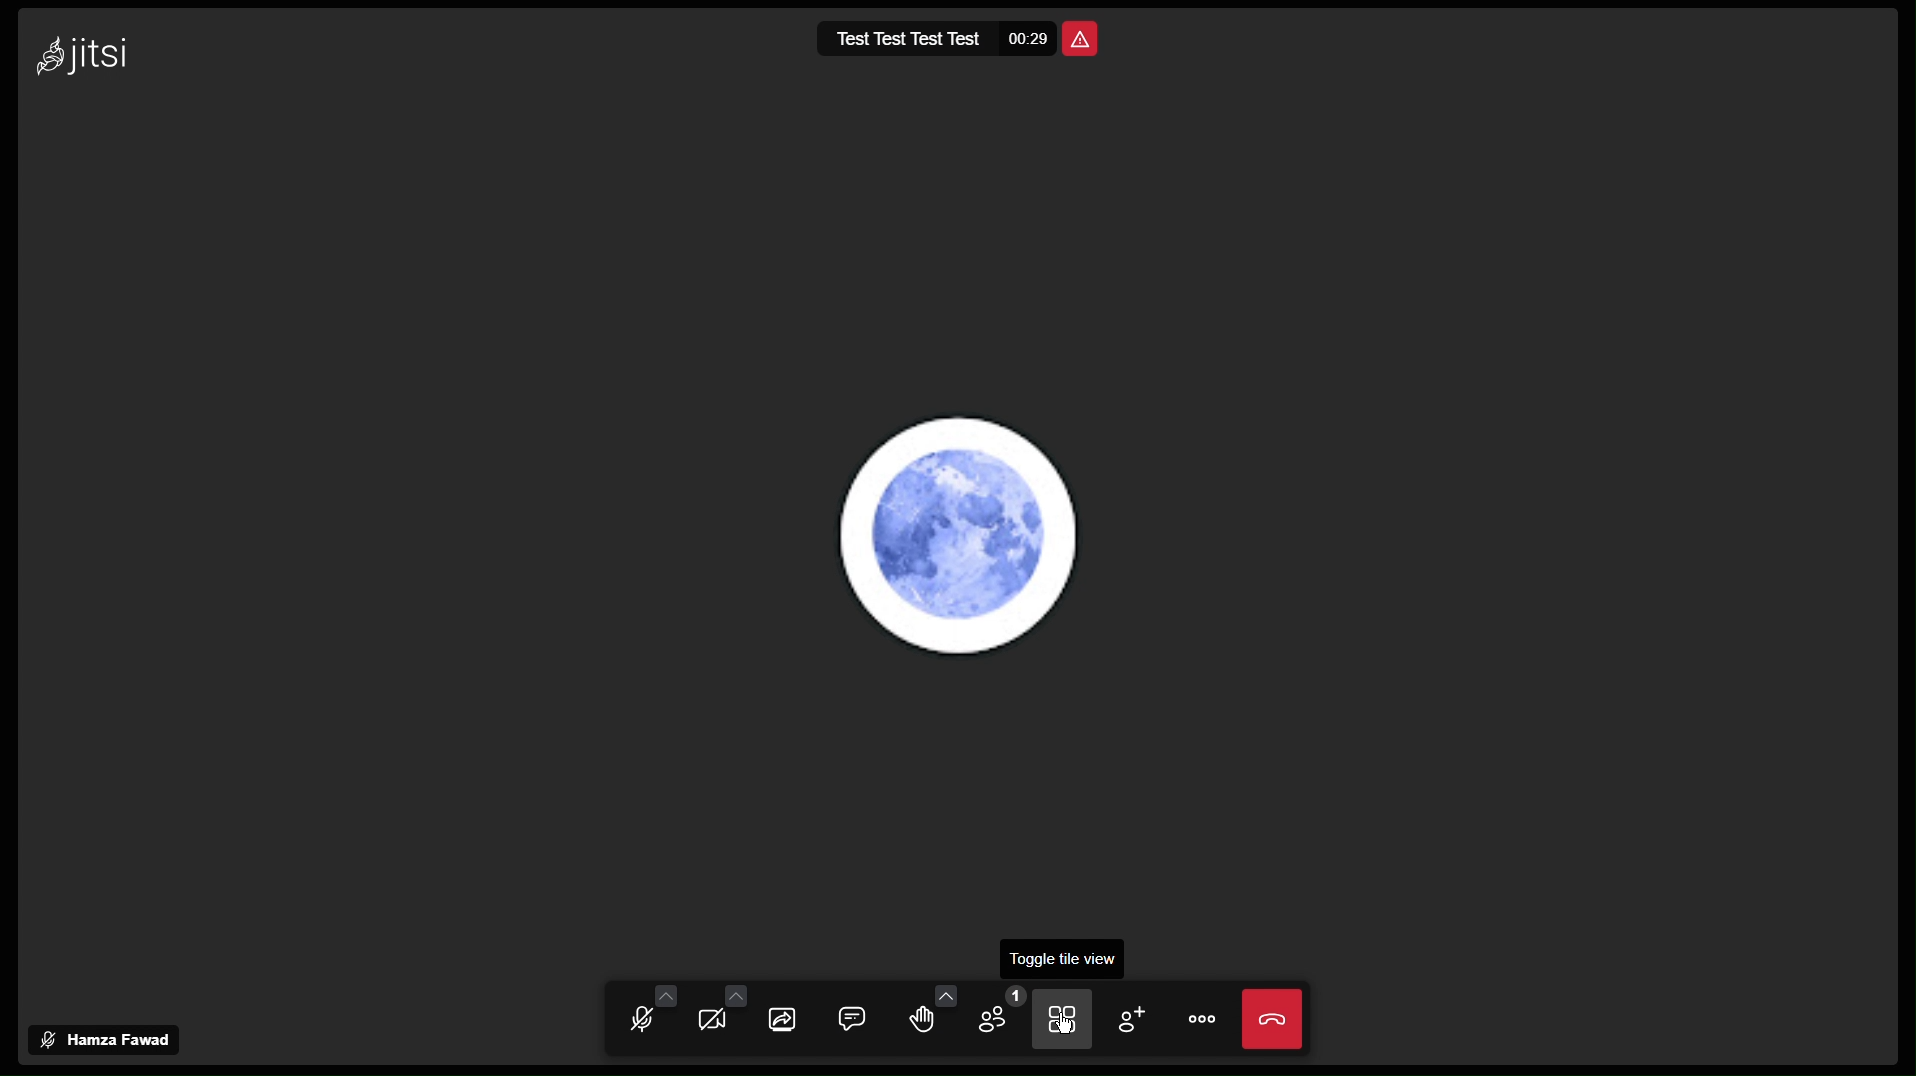 This screenshot has height=1076, width=1916. Describe the element at coordinates (1066, 1022) in the screenshot. I see `cursor` at that location.